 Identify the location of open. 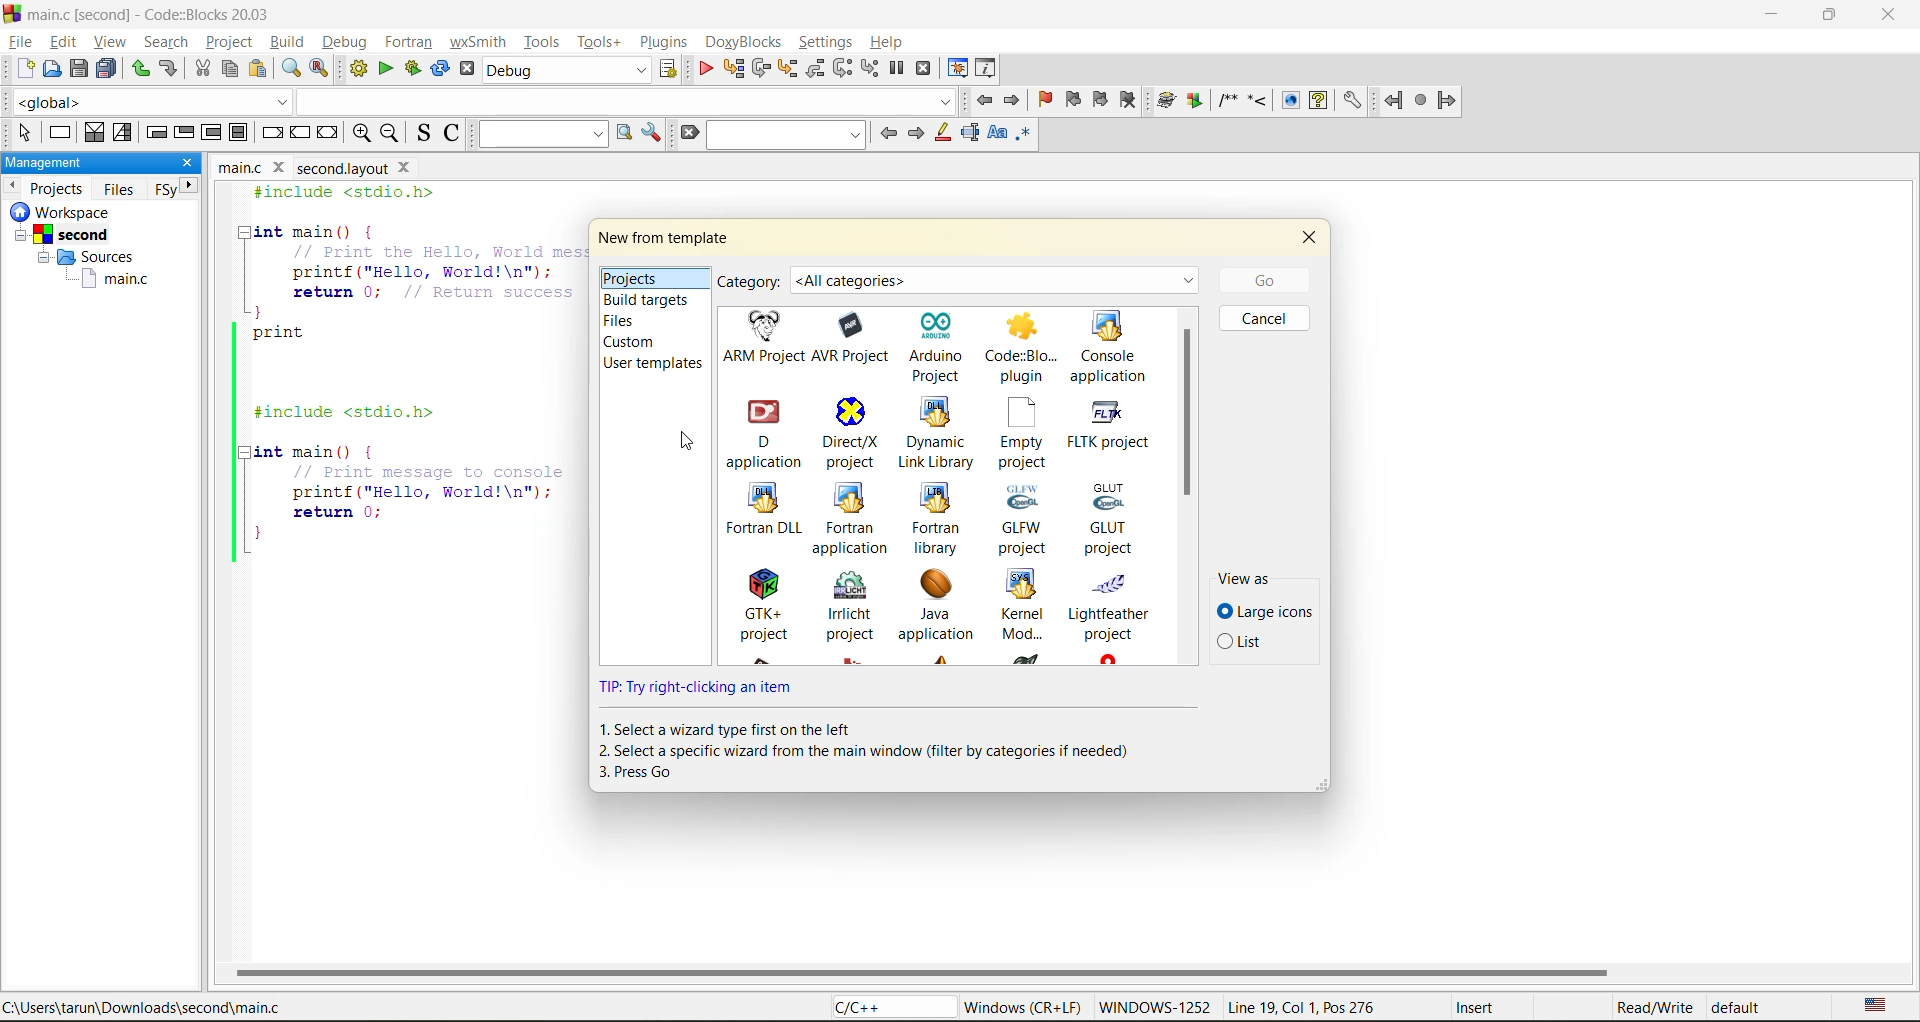
(49, 72).